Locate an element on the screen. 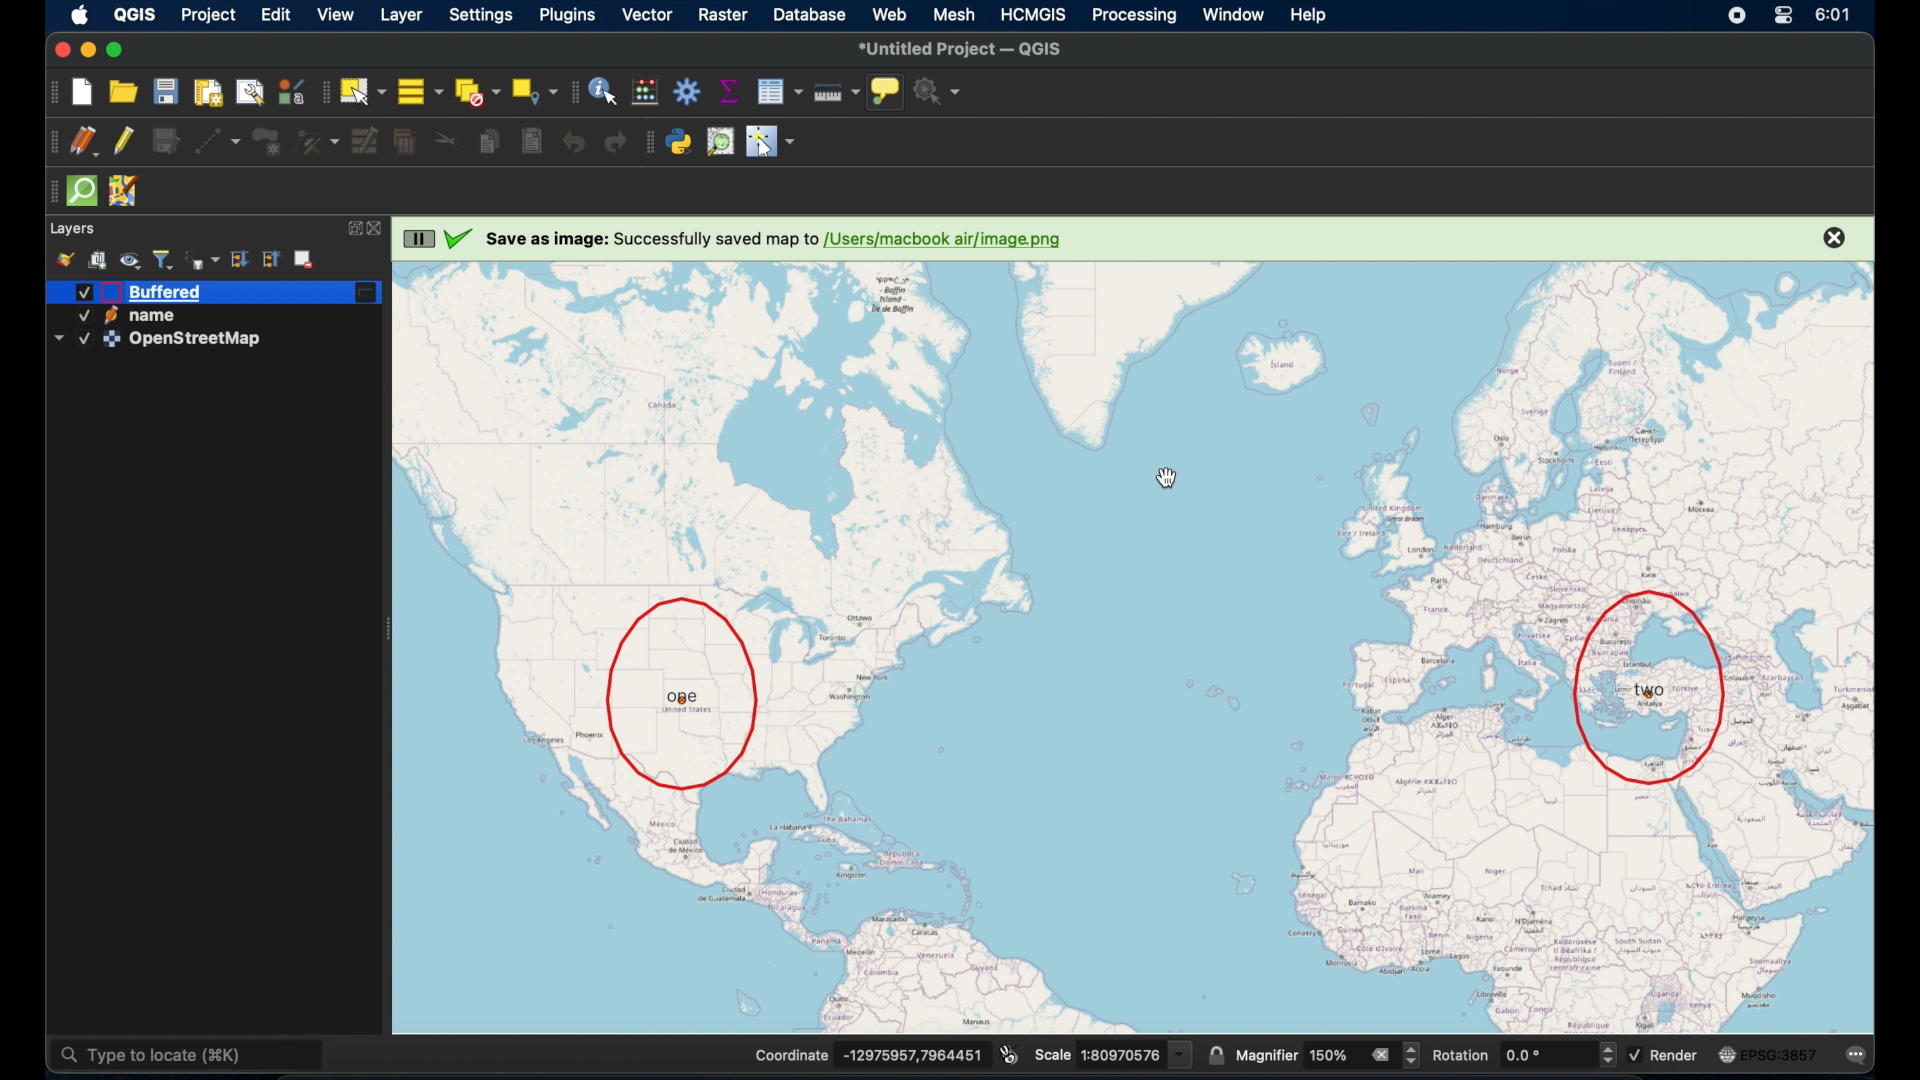  openstreetmap layout with feature is located at coordinates (1133, 651).